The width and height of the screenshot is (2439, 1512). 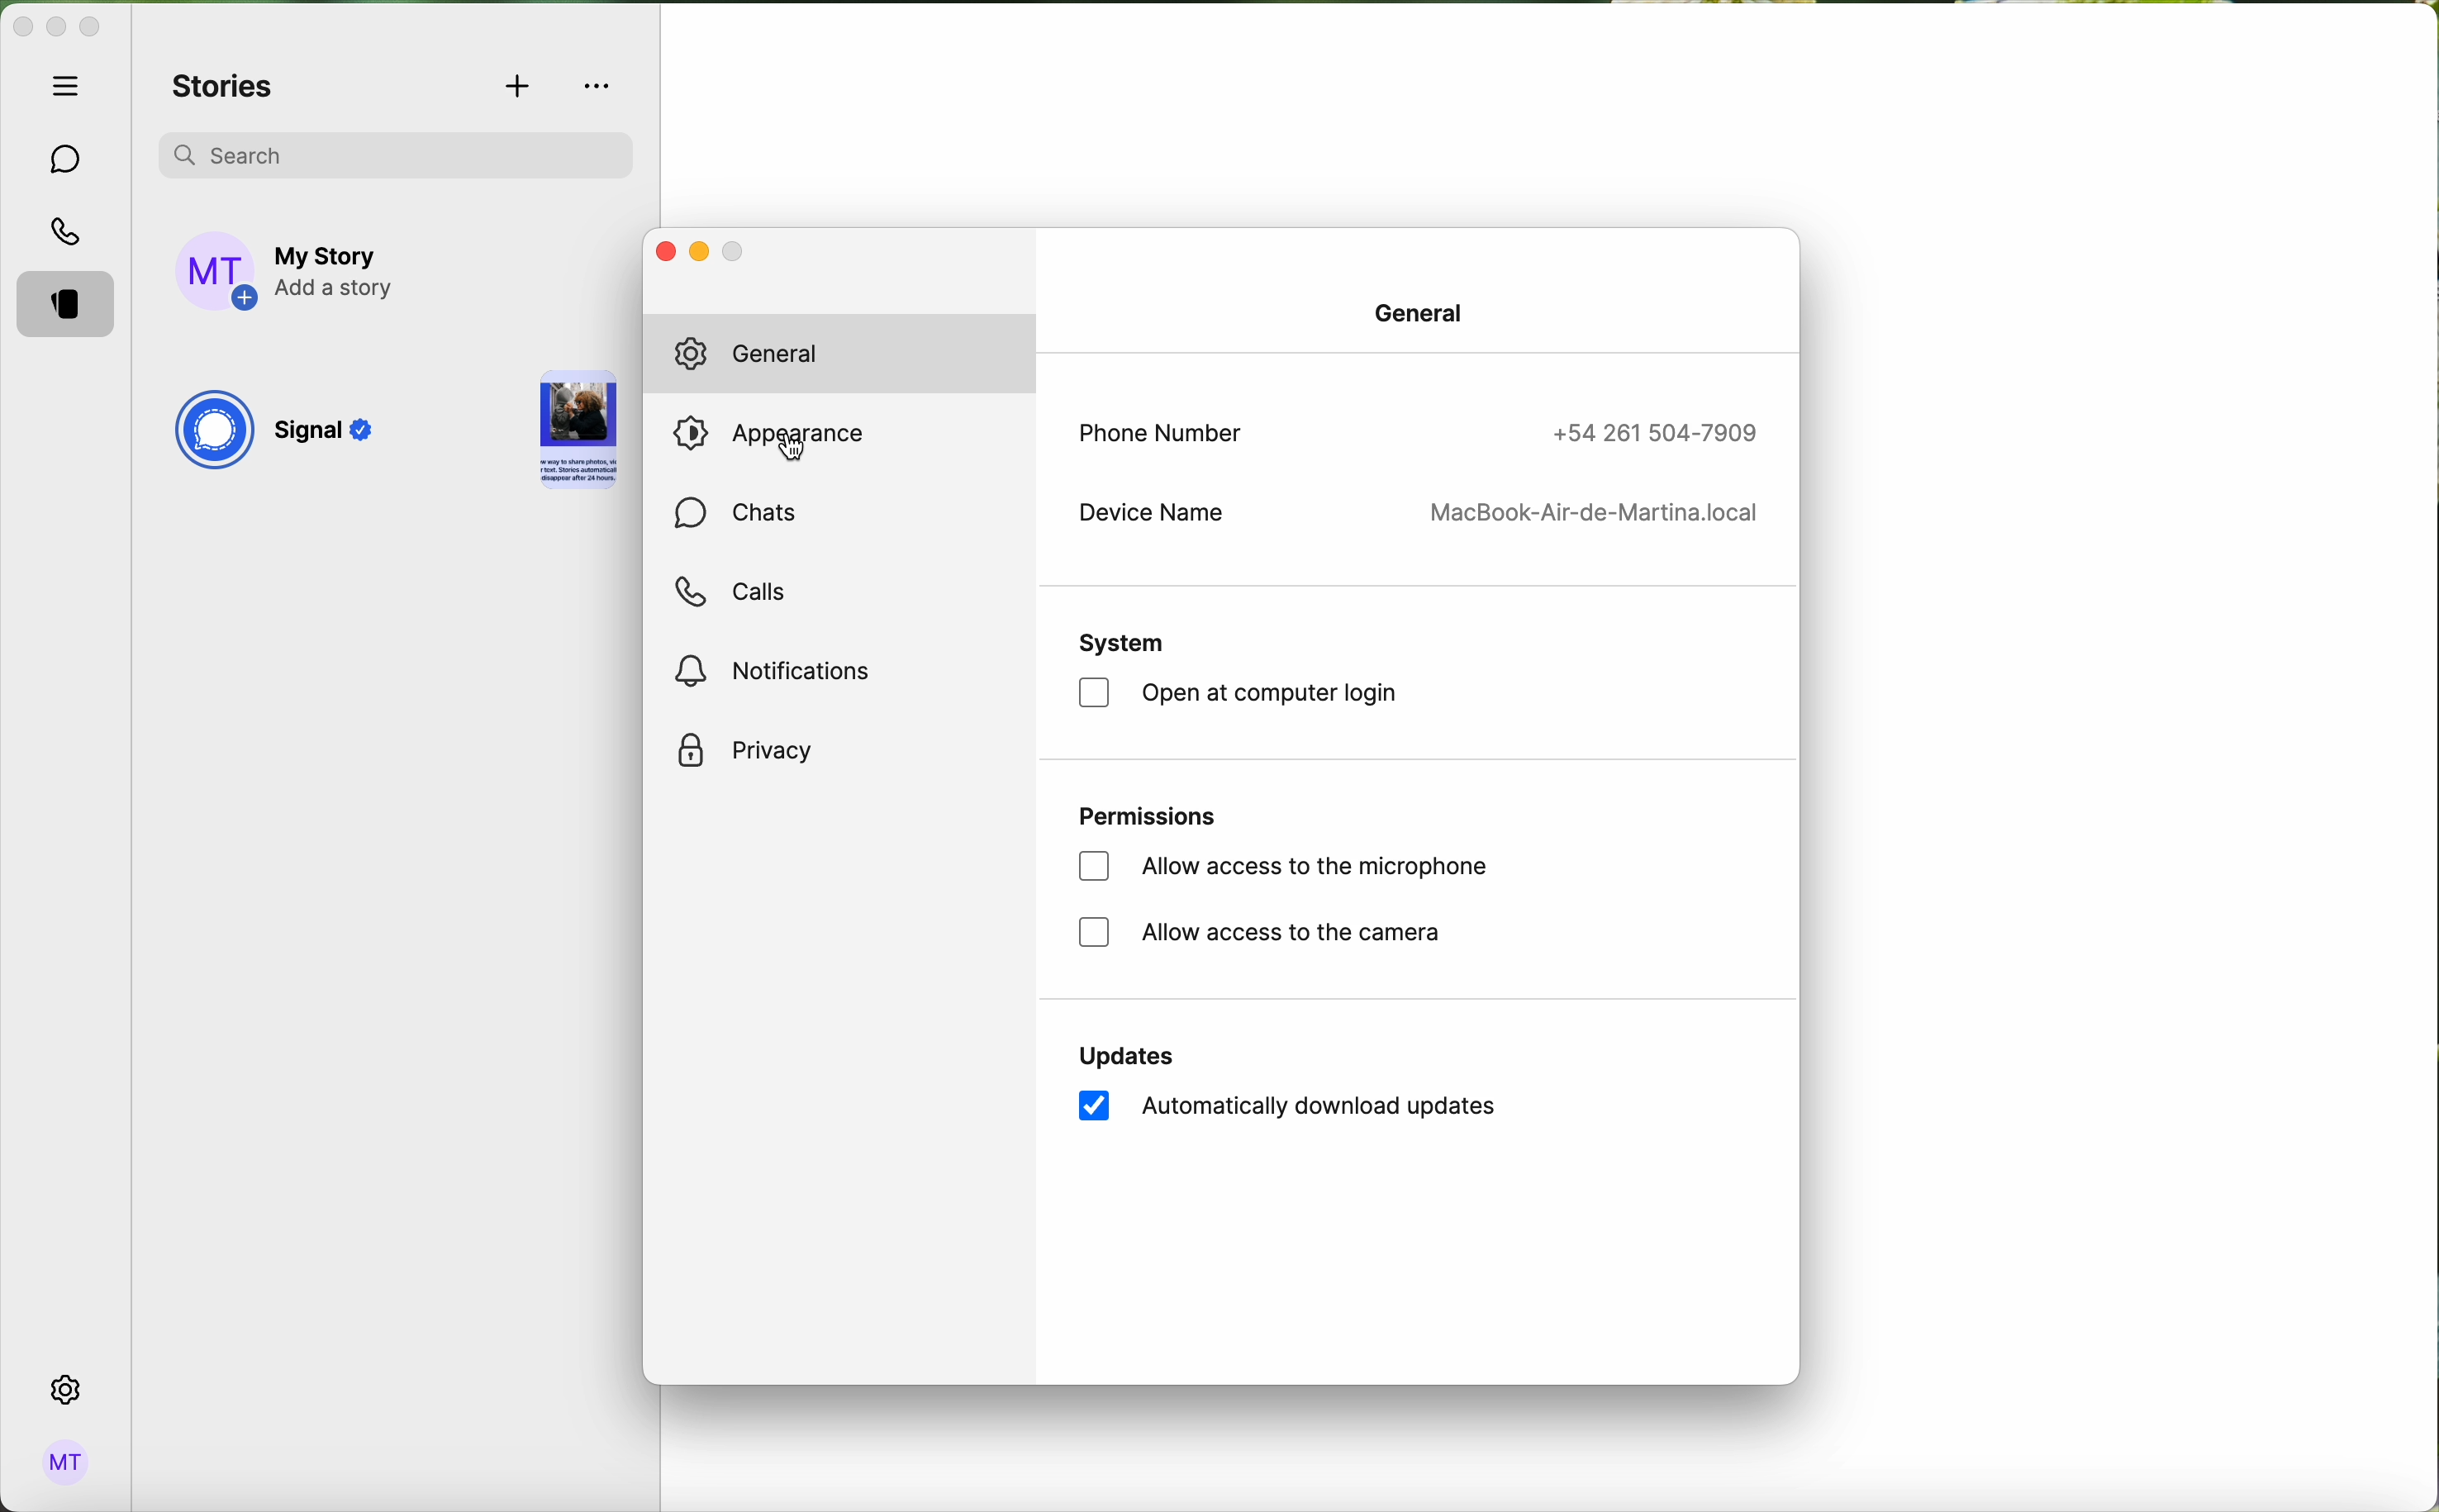 I want to click on phone number, so click(x=1427, y=440).